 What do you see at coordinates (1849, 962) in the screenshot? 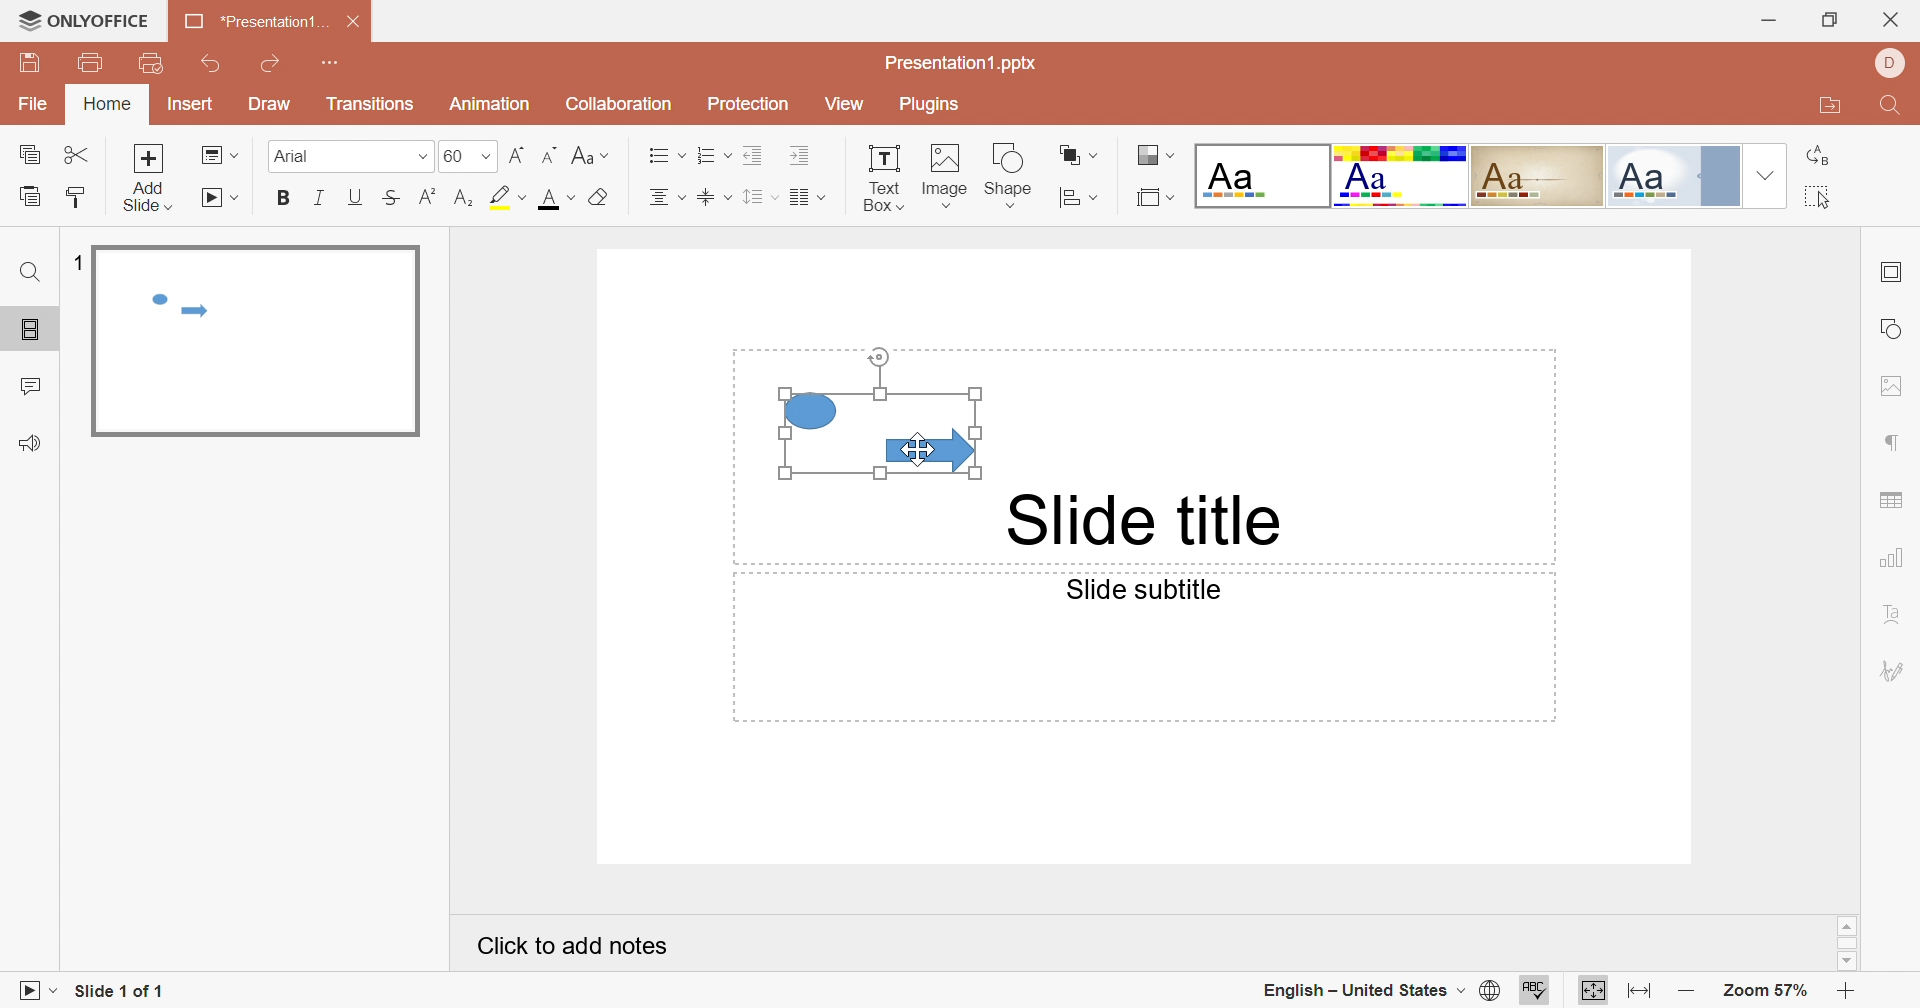
I see `Scroll Down` at bounding box center [1849, 962].